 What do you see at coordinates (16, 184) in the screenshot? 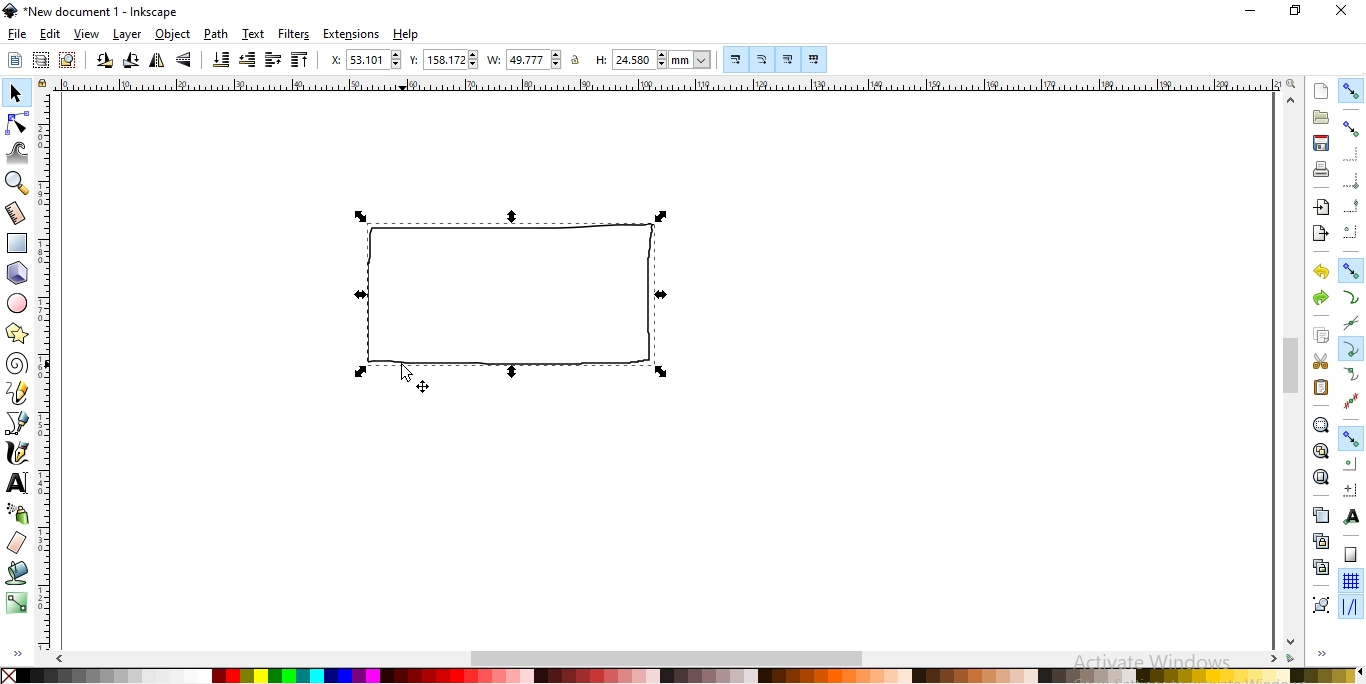
I see `zoom in or zoom out` at bounding box center [16, 184].